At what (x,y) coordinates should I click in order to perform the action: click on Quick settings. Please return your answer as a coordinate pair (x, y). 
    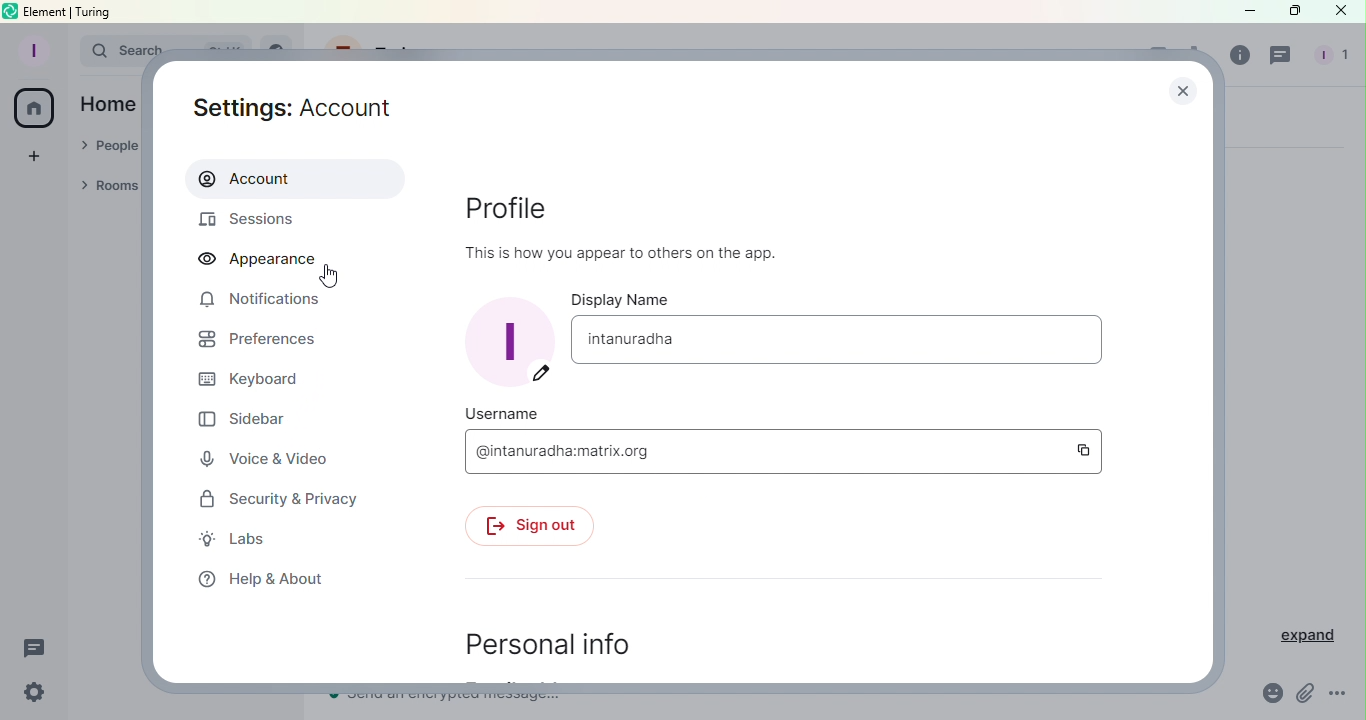
    Looking at the image, I should click on (29, 695).